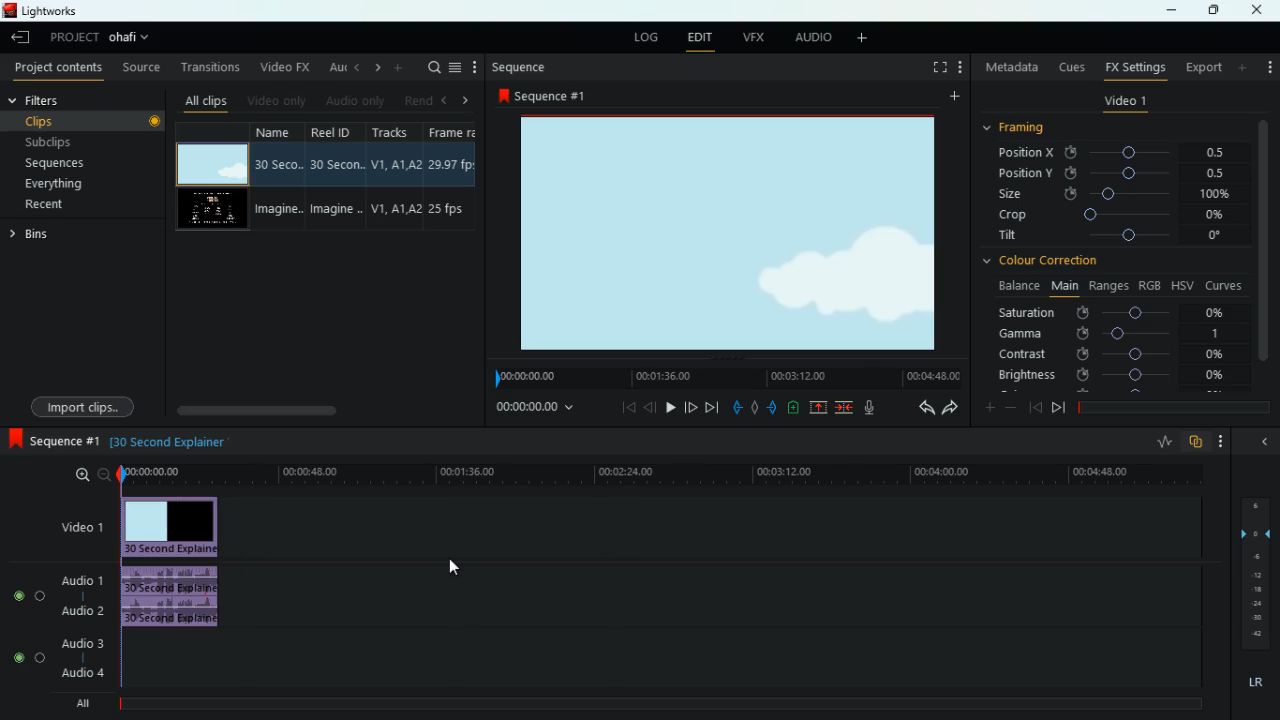 This screenshot has height=720, width=1280. Describe the element at coordinates (22, 36) in the screenshot. I see `leave` at that location.